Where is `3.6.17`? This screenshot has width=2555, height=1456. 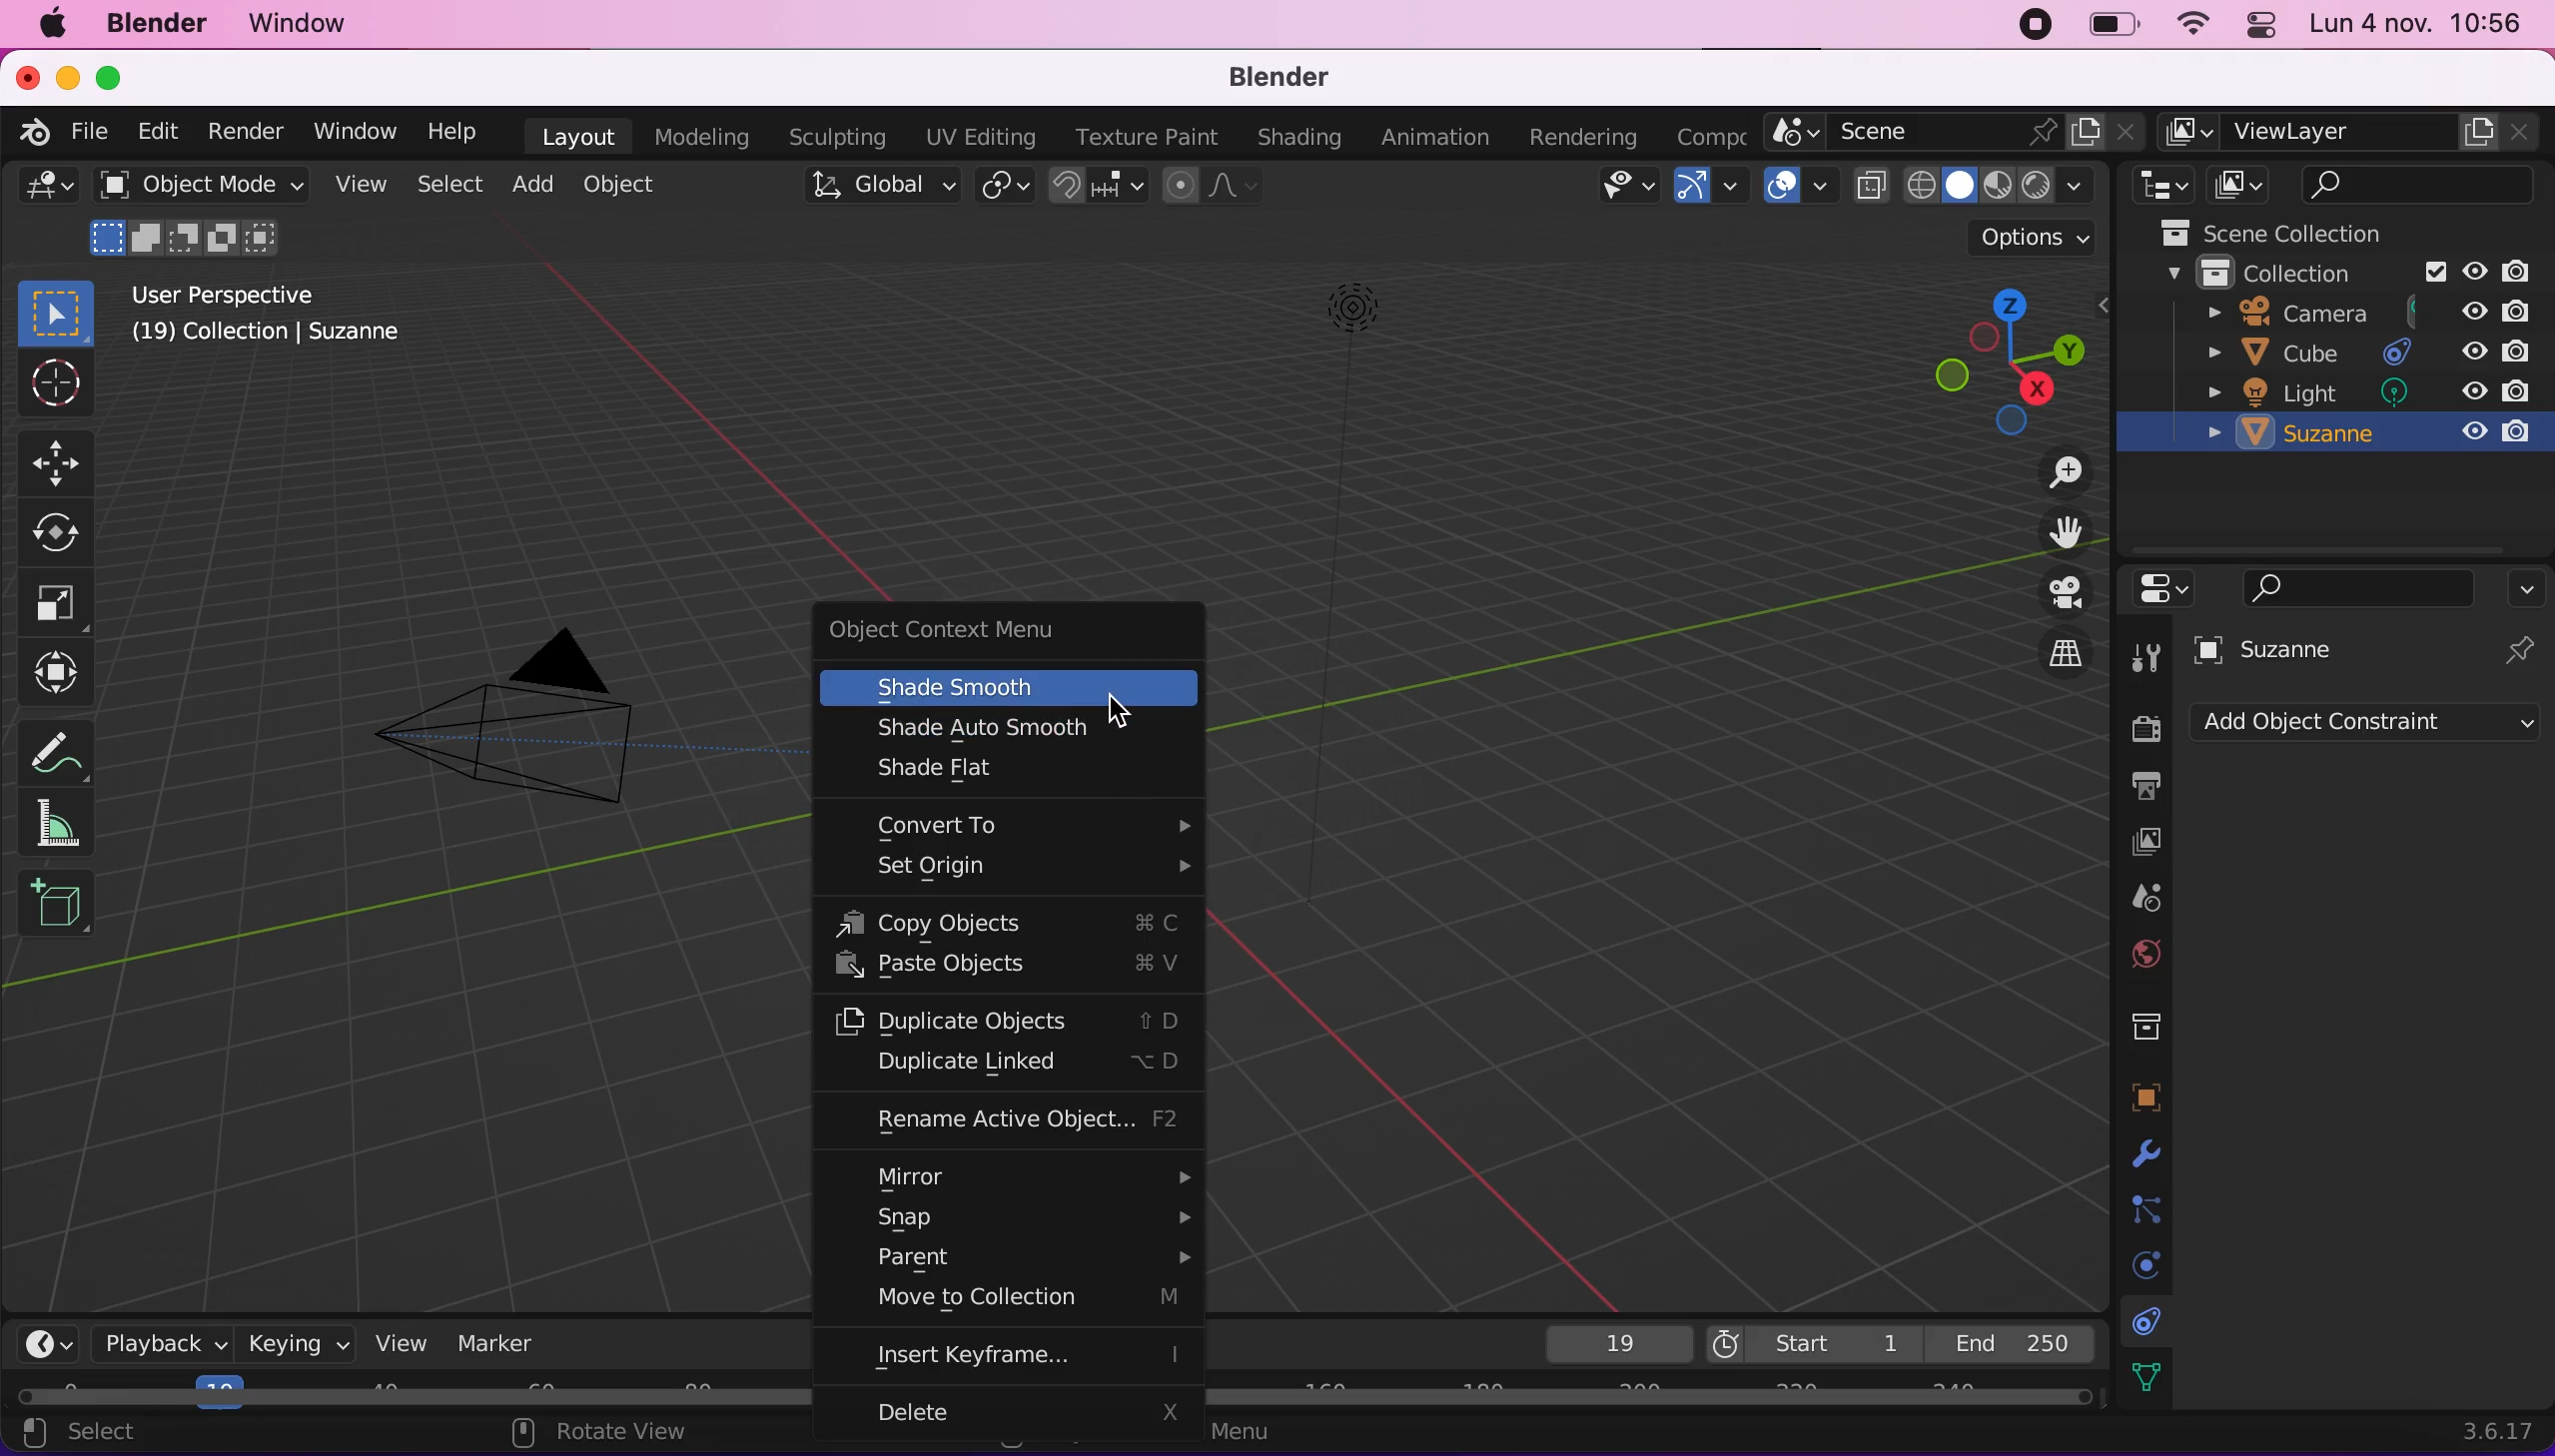 3.6.17 is located at coordinates (2474, 1430).